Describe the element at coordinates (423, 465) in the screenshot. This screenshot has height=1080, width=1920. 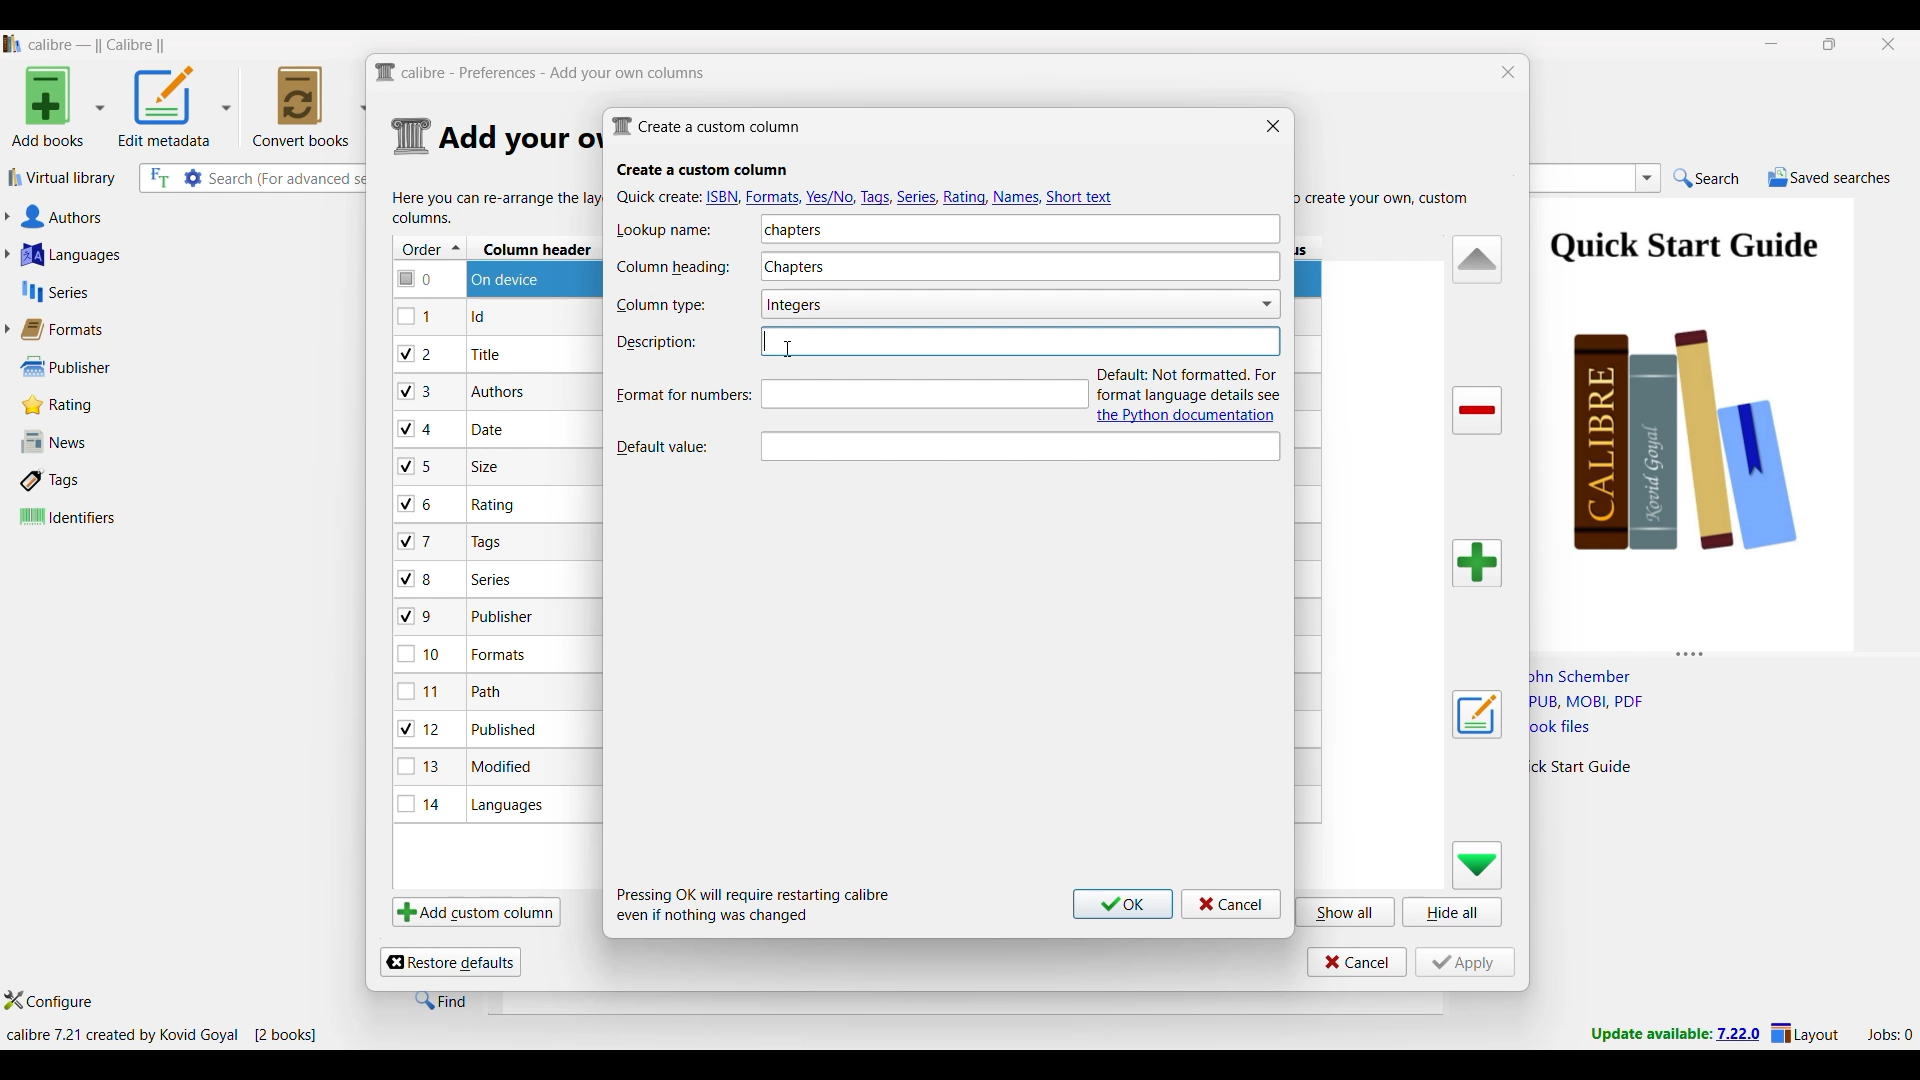
I see `checkbox - 5` at that location.